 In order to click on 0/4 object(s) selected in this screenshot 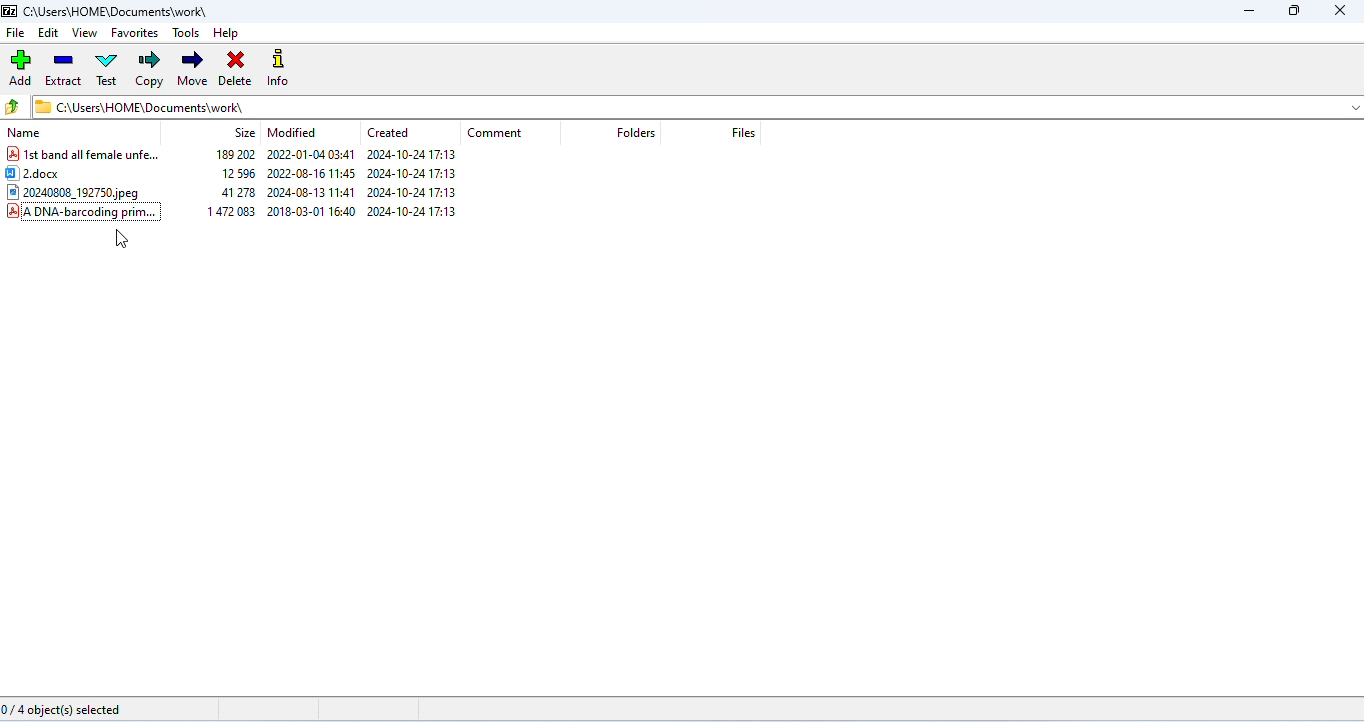, I will do `click(65, 711)`.